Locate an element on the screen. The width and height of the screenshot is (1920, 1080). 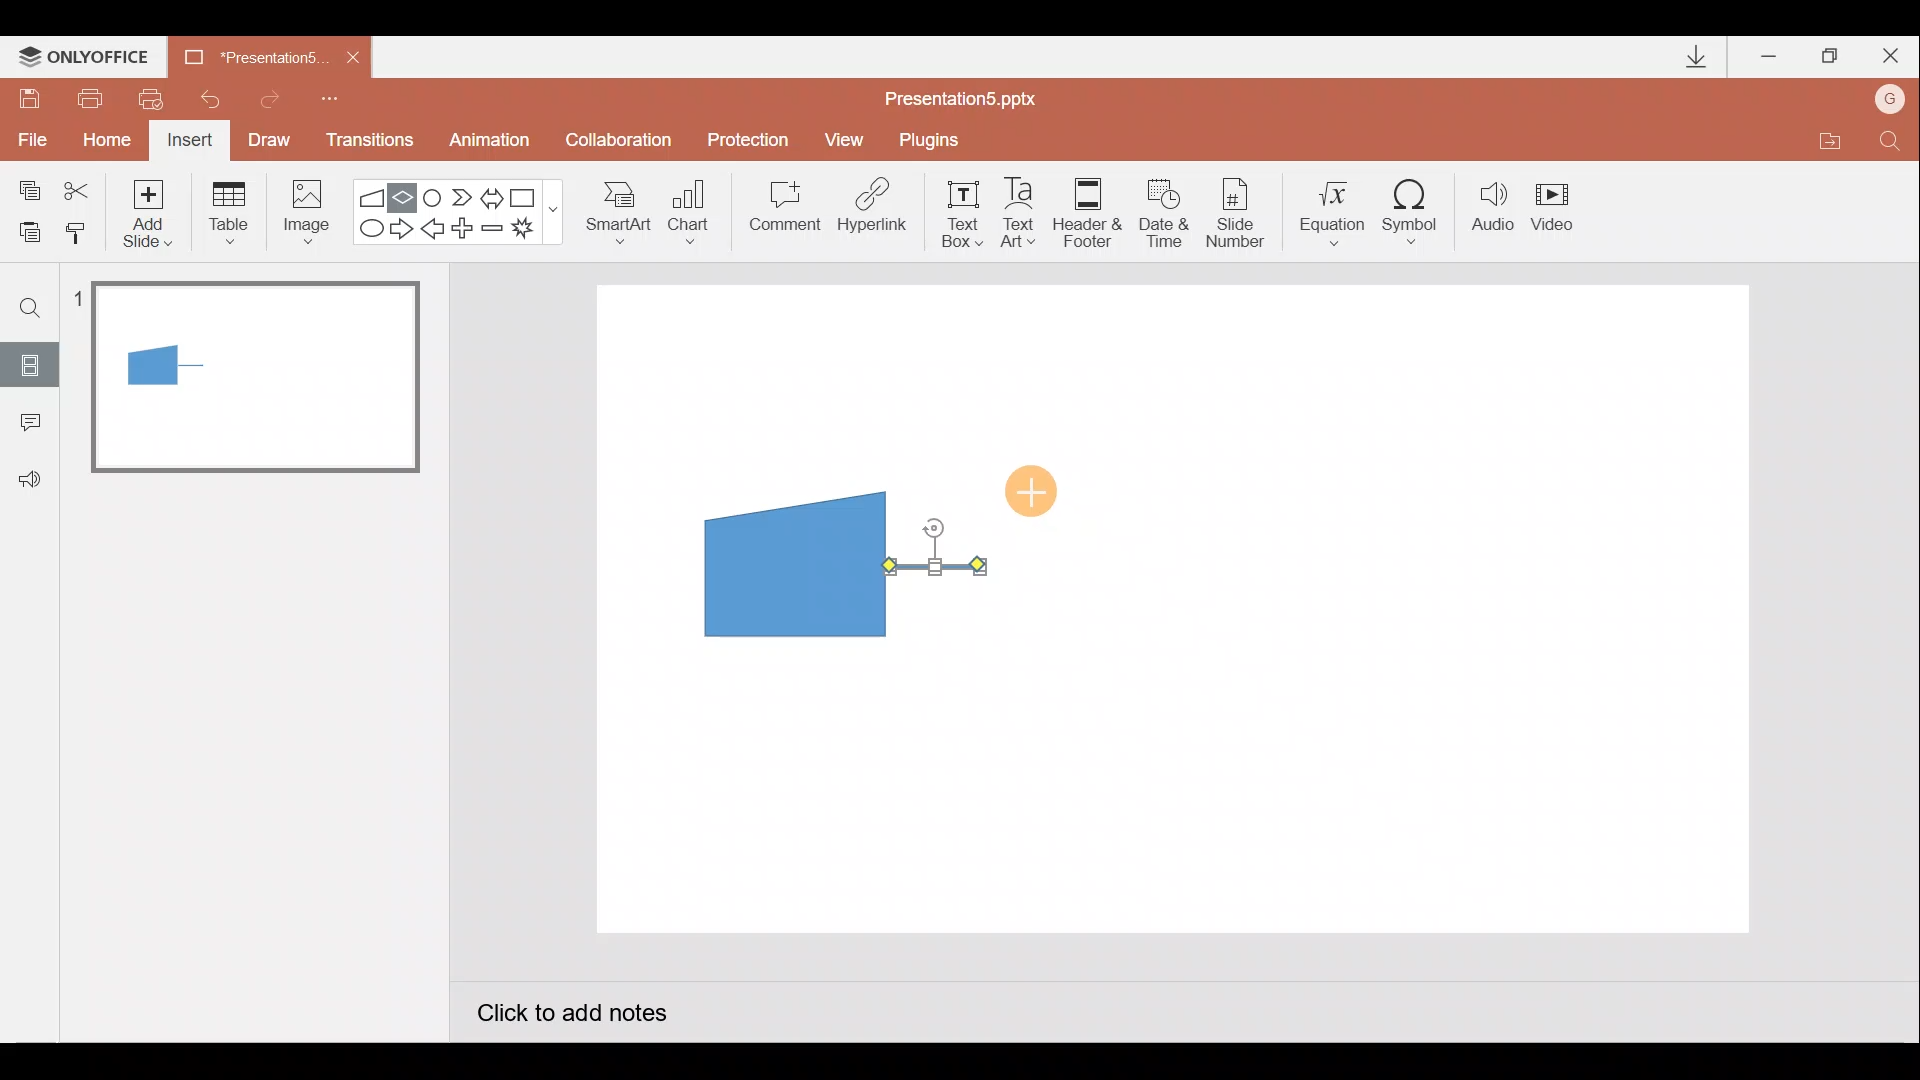
Undo is located at coordinates (214, 99).